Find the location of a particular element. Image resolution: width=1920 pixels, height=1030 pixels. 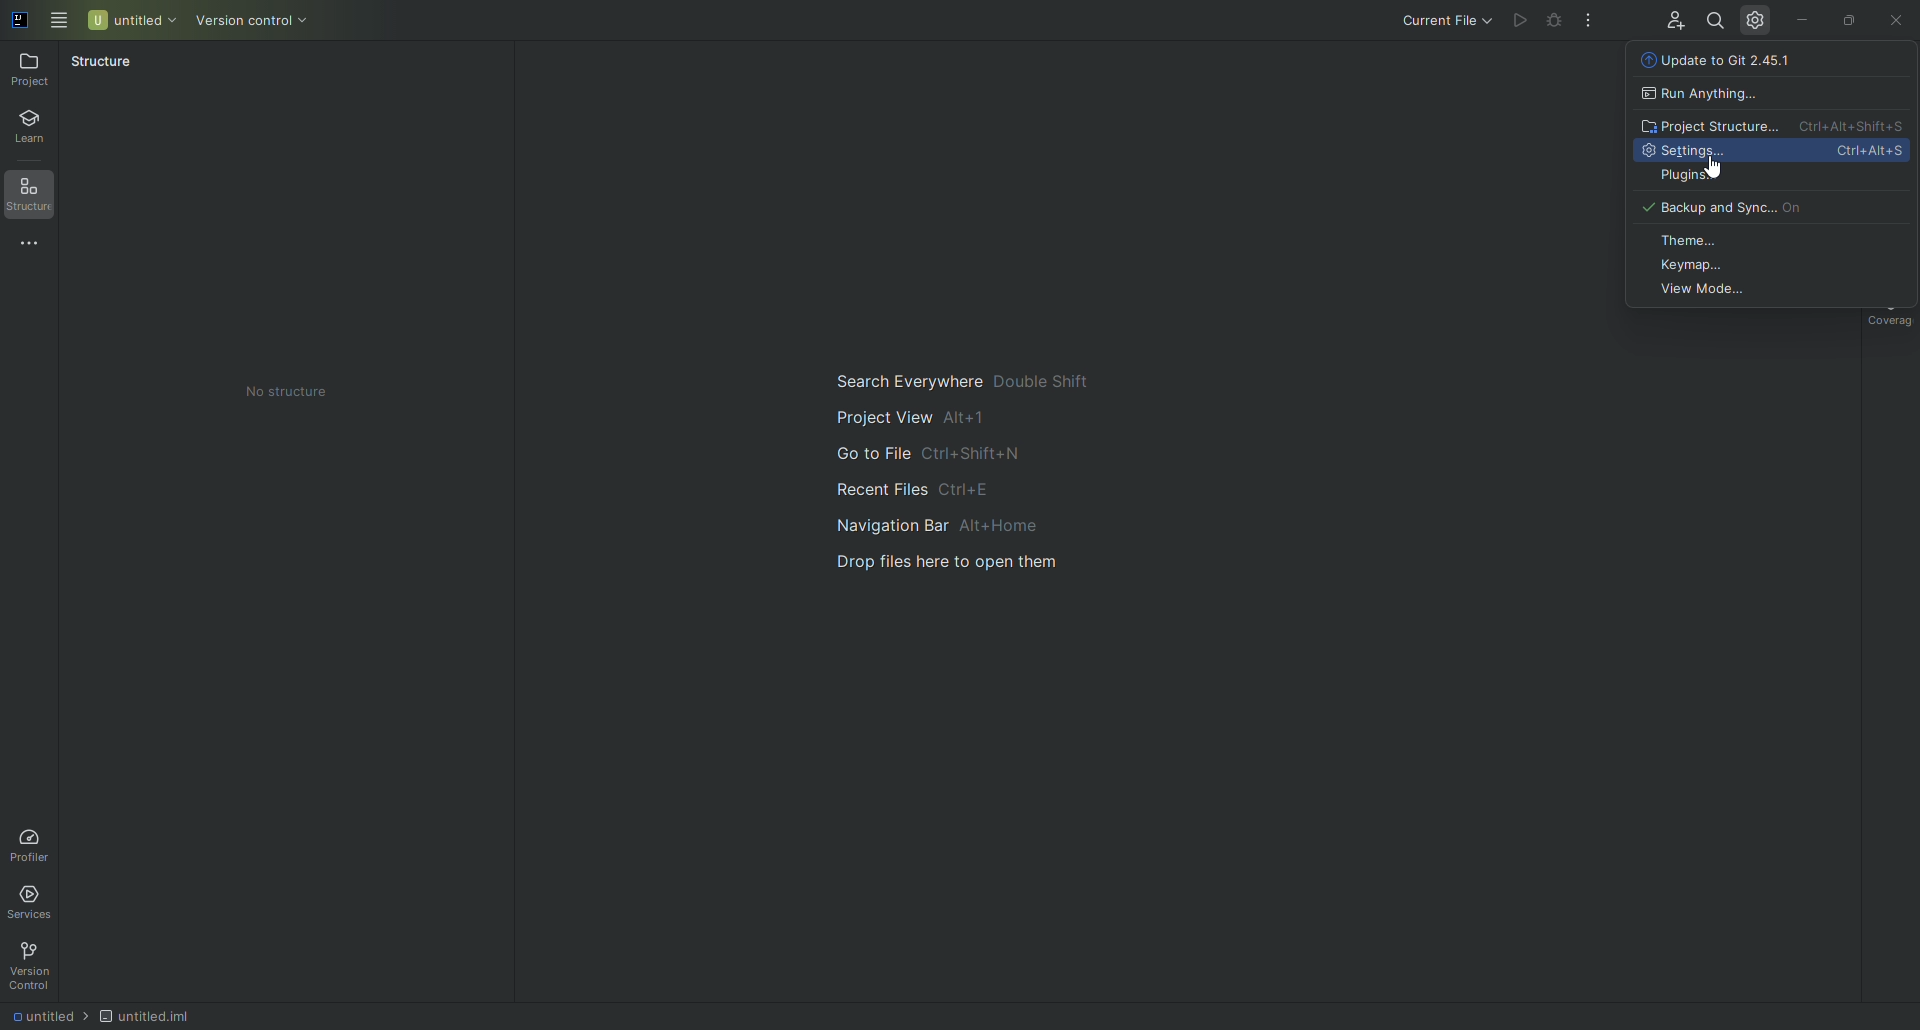

Keymap is located at coordinates (1687, 265).